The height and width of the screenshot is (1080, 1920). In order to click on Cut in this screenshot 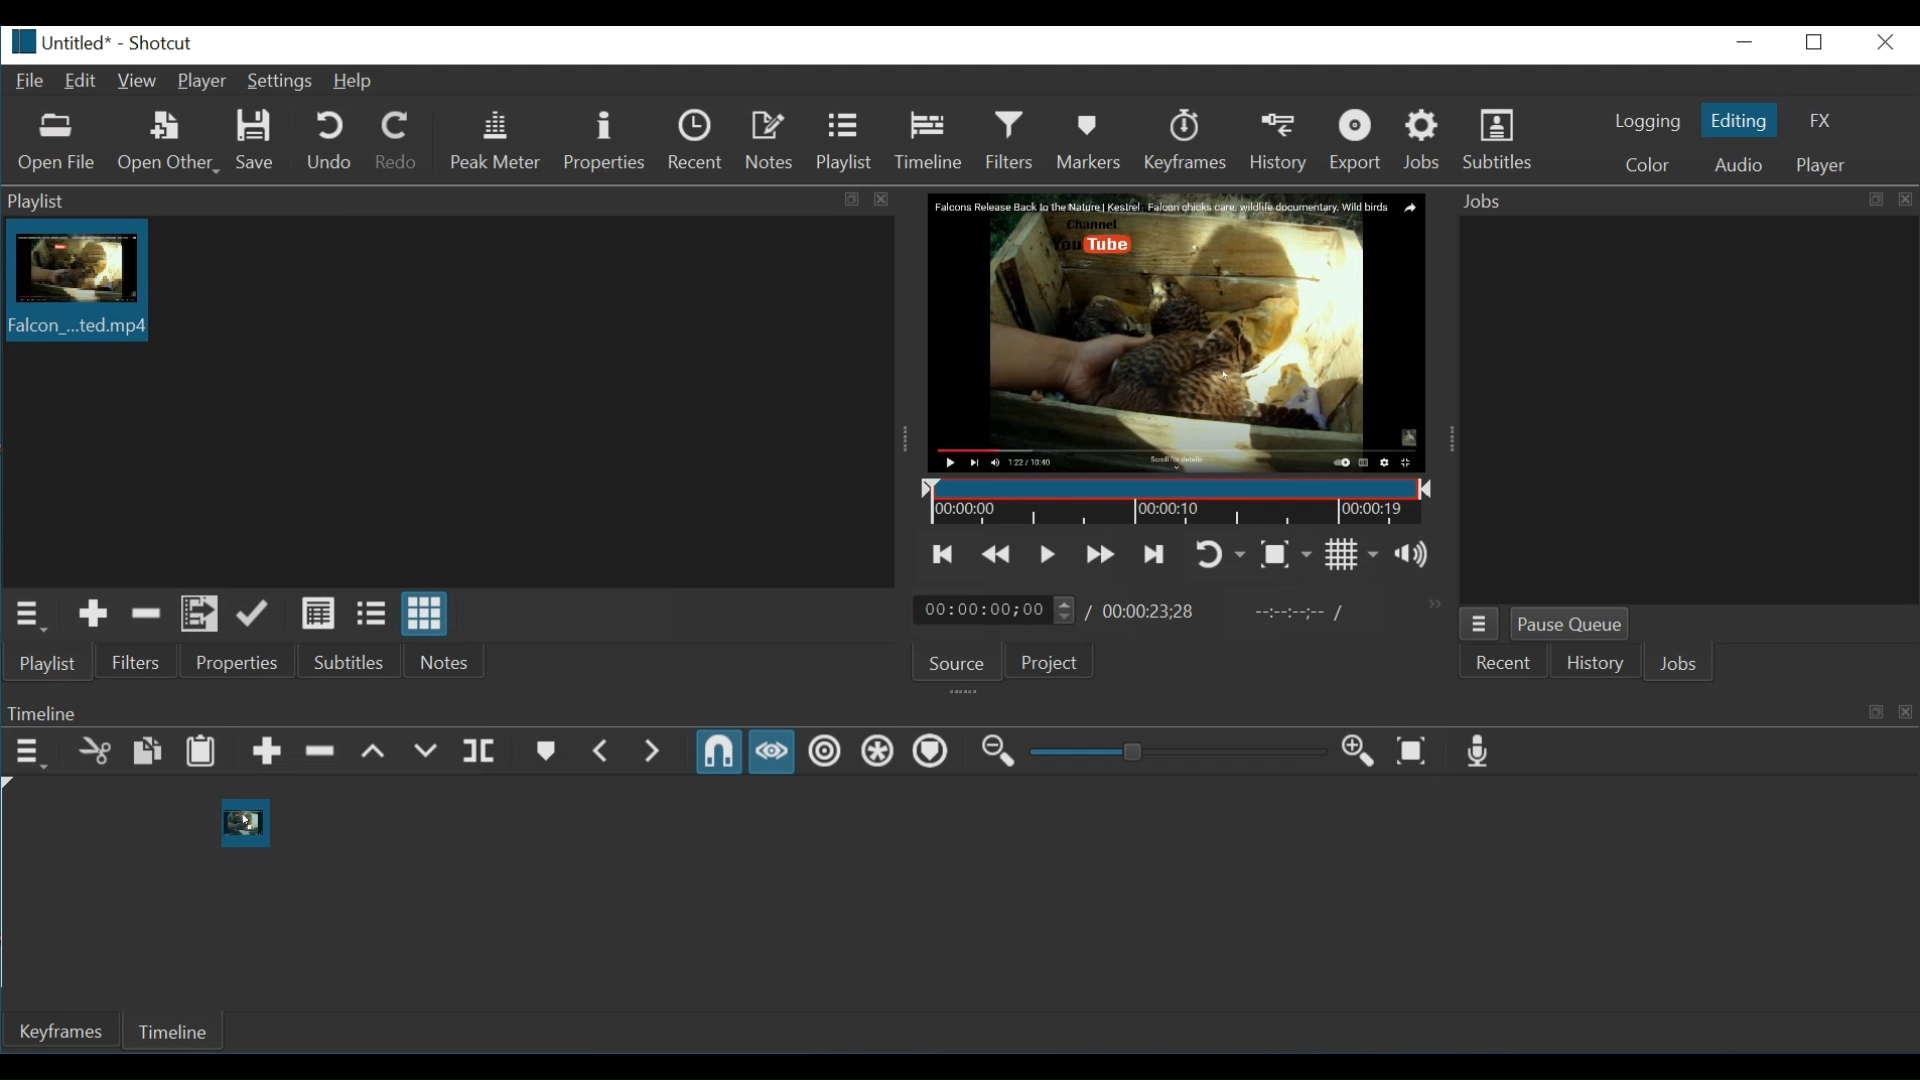, I will do `click(95, 751)`.